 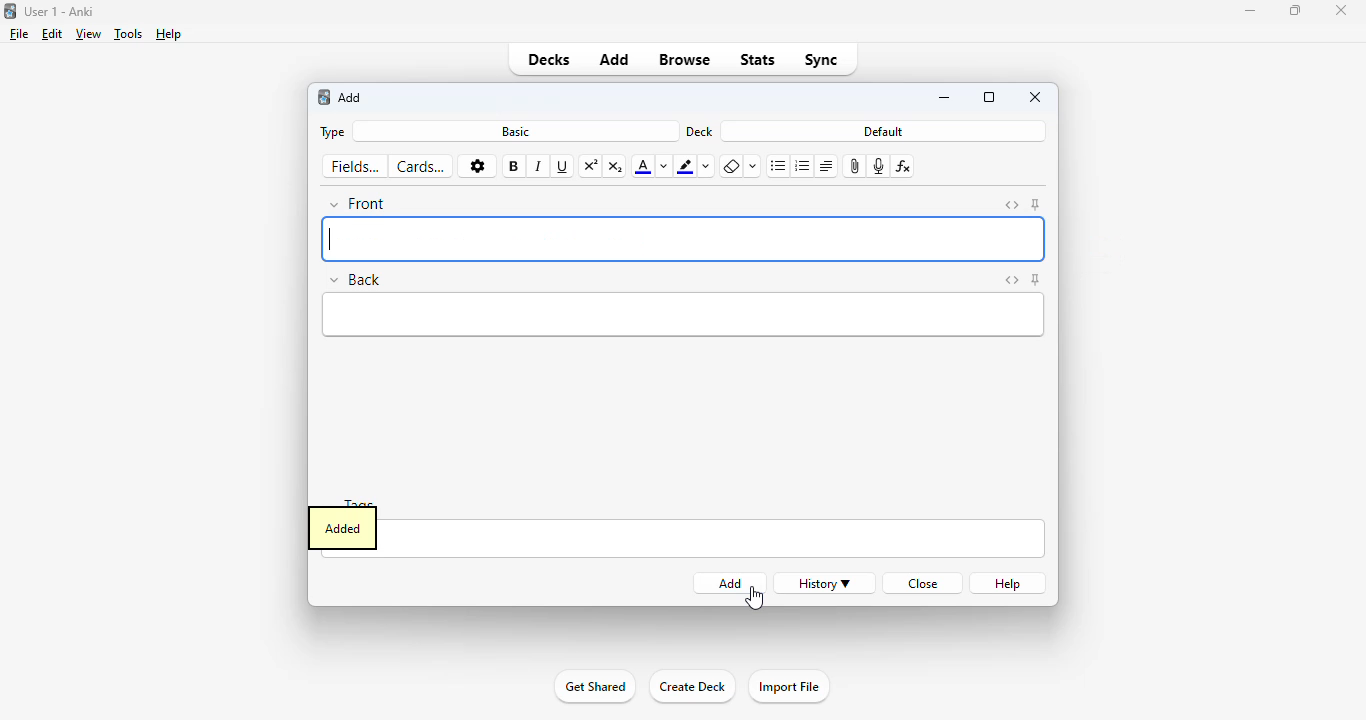 What do you see at coordinates (354, 166) in the screenshot?
I see `fields` at bounding box center [354, 166].